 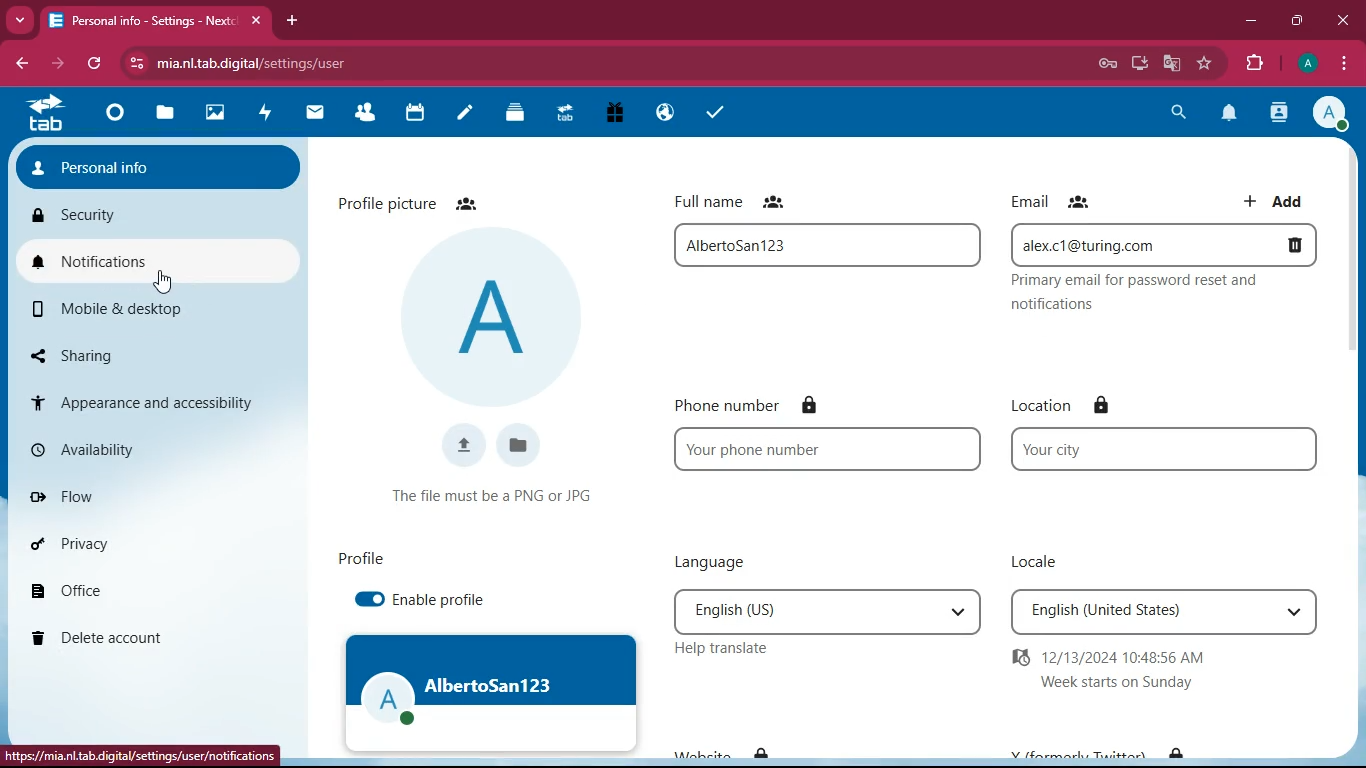 What do you see at coordinates (1166, 294) in the screenshot?
I see `Privacy email for password reset and notifications` at bounding box center [1166, 294].